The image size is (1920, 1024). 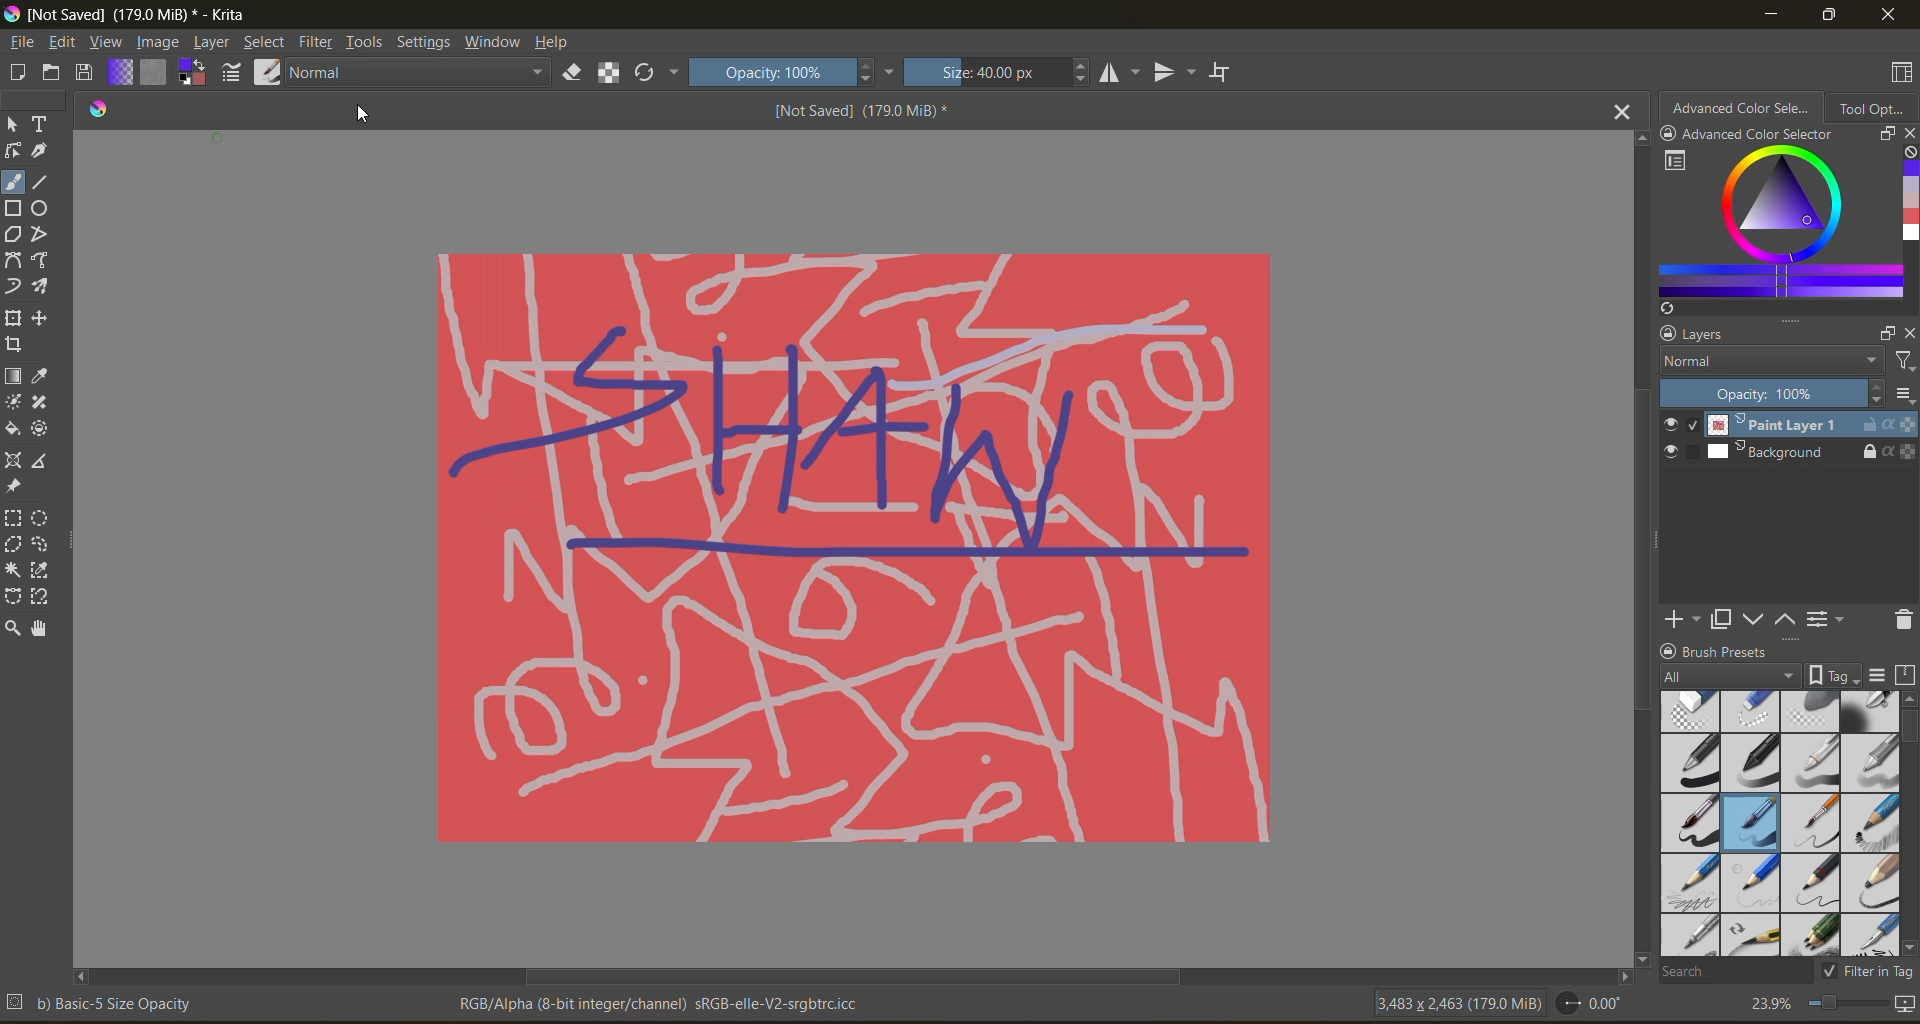 What do you see at coordinates (42, 628) in the screenshot?
I see `pan tool` at bounding box center [42, 628].